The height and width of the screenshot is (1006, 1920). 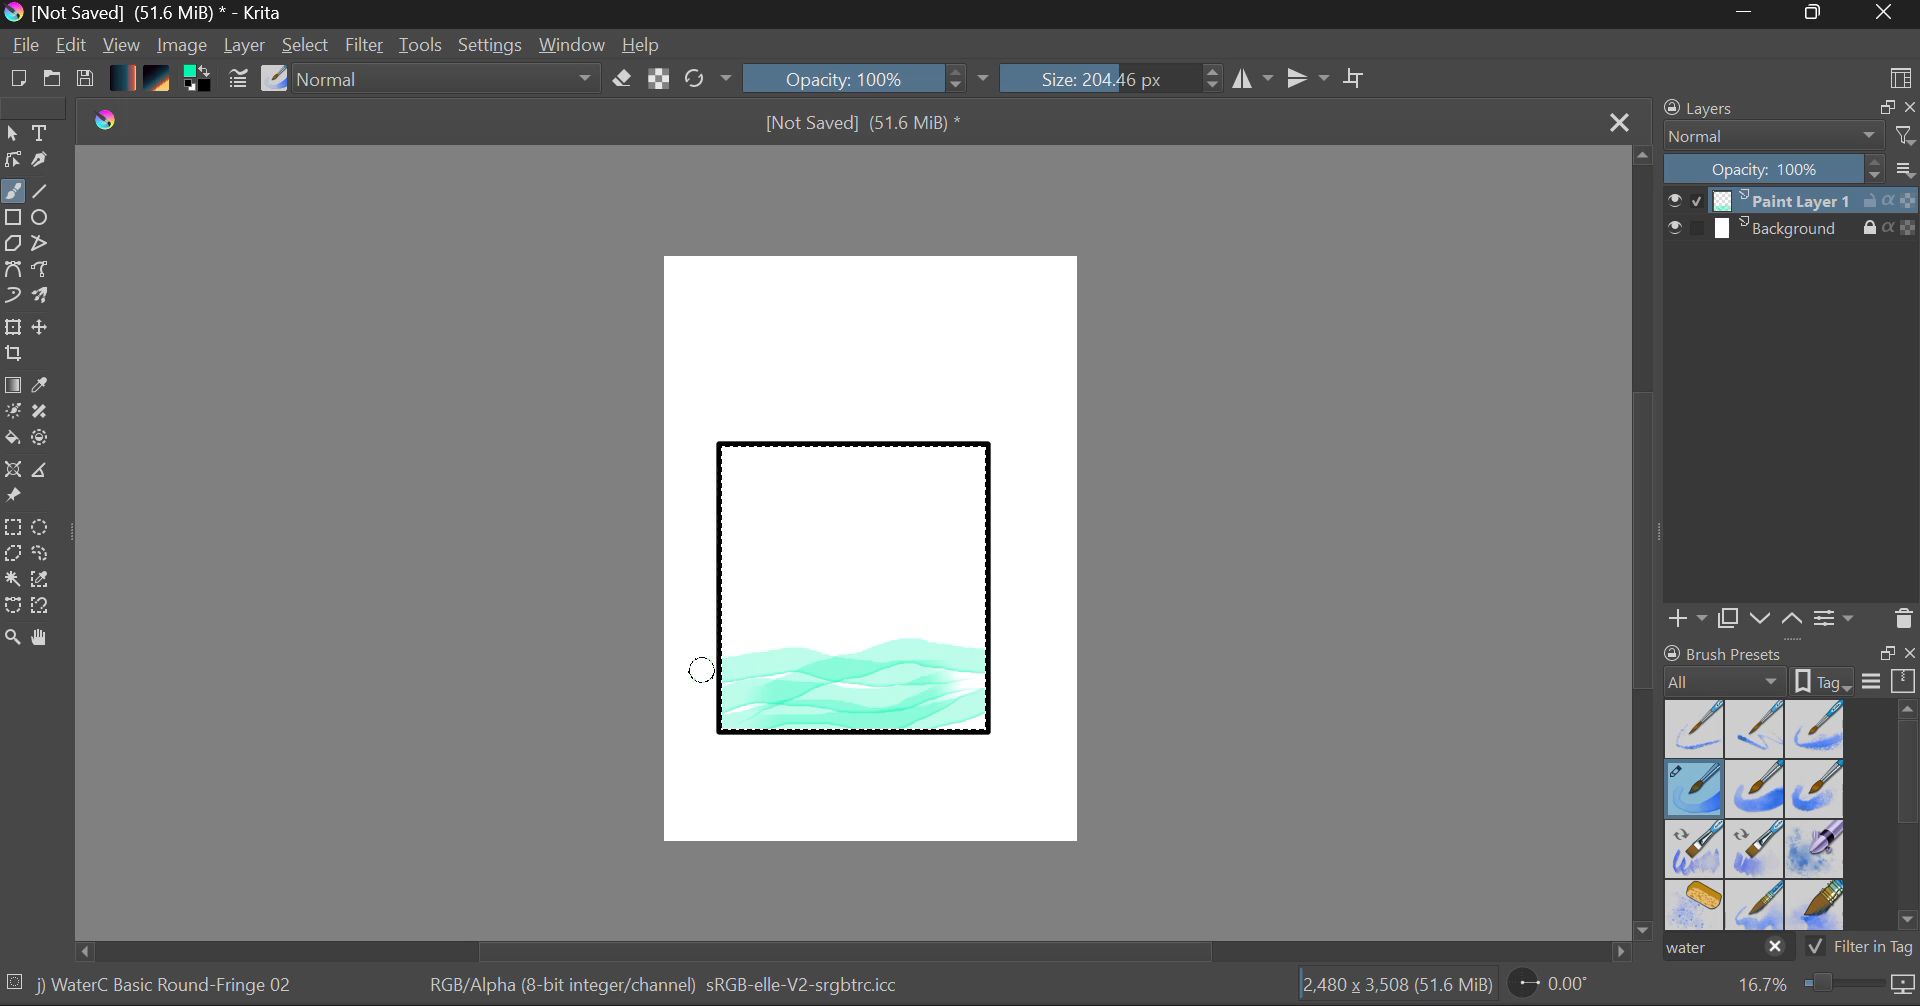 What do you see at coordinates (12, 193) in the screenshot?
I see `Paintbrush` at bounding box center [12, 193].